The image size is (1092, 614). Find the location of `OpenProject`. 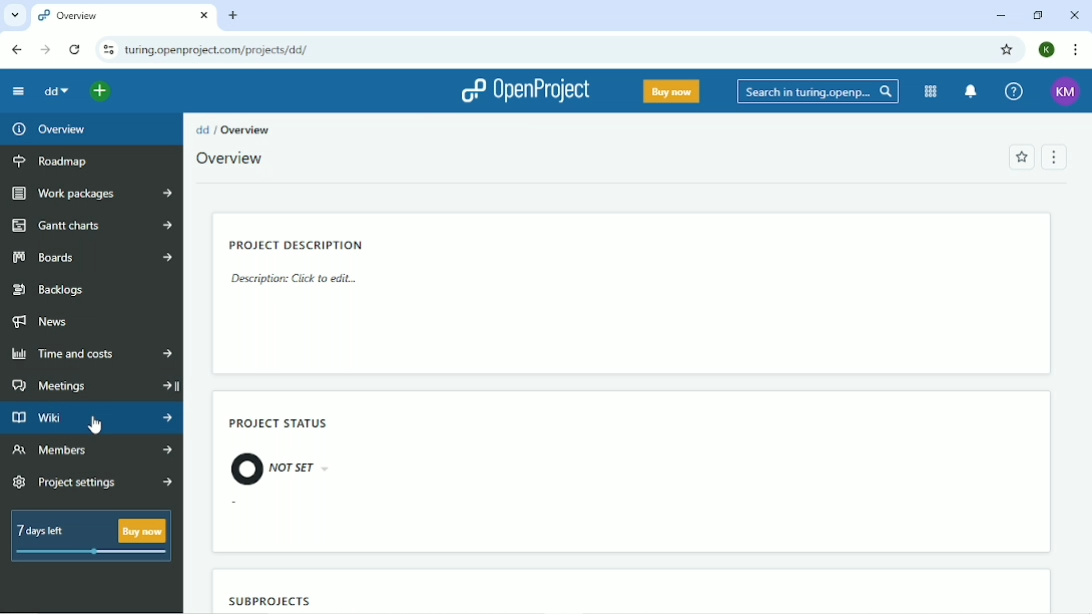

OpenProject is located at coordinates (525, 90).